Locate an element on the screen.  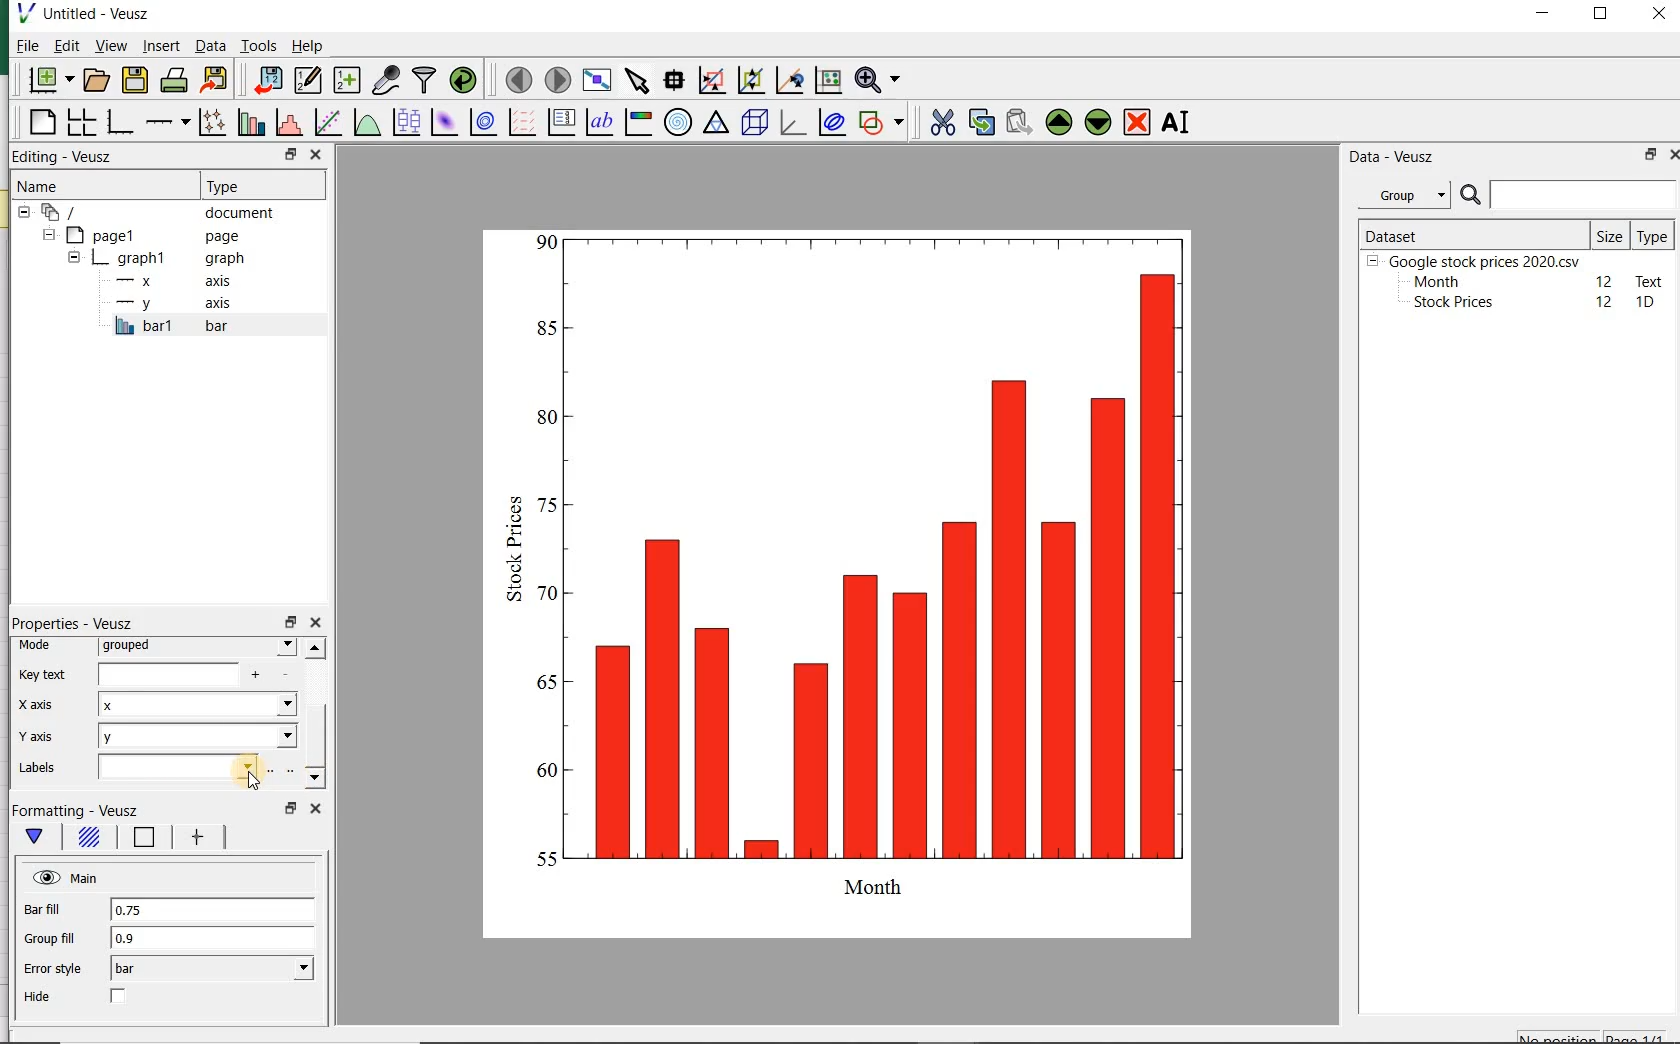
Hide is located at coordinates (37, 996).